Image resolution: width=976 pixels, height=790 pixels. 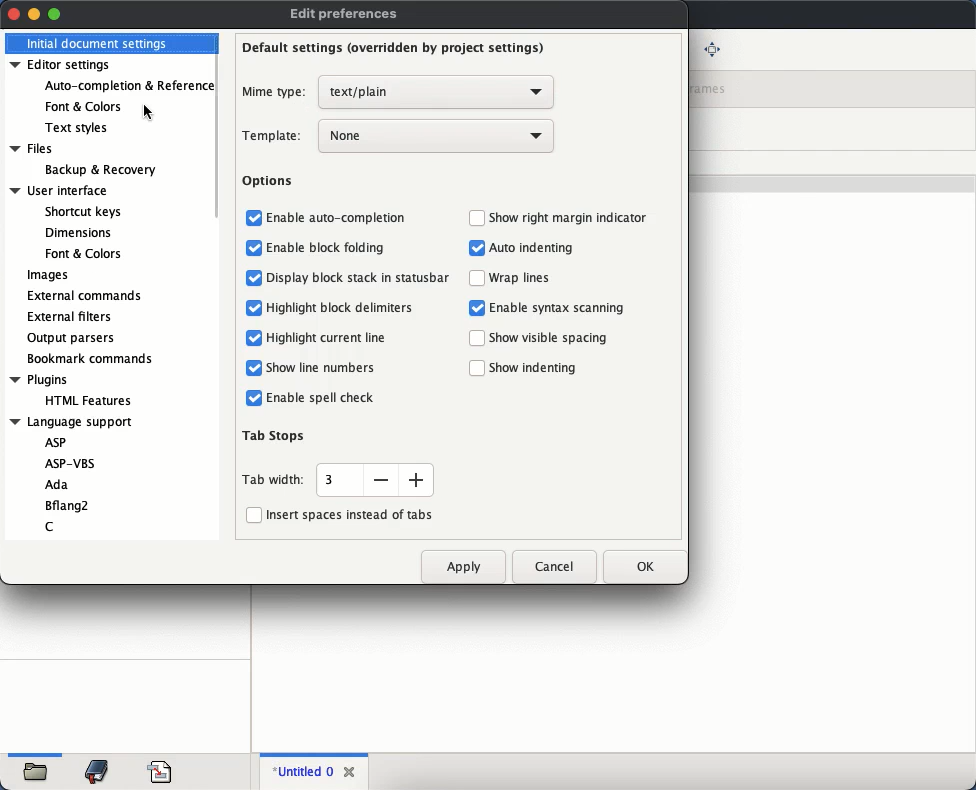 What do you see at coordinates (98, 45) in the screenshot?
I see `initial document settings` at bounding box center [98, 45].